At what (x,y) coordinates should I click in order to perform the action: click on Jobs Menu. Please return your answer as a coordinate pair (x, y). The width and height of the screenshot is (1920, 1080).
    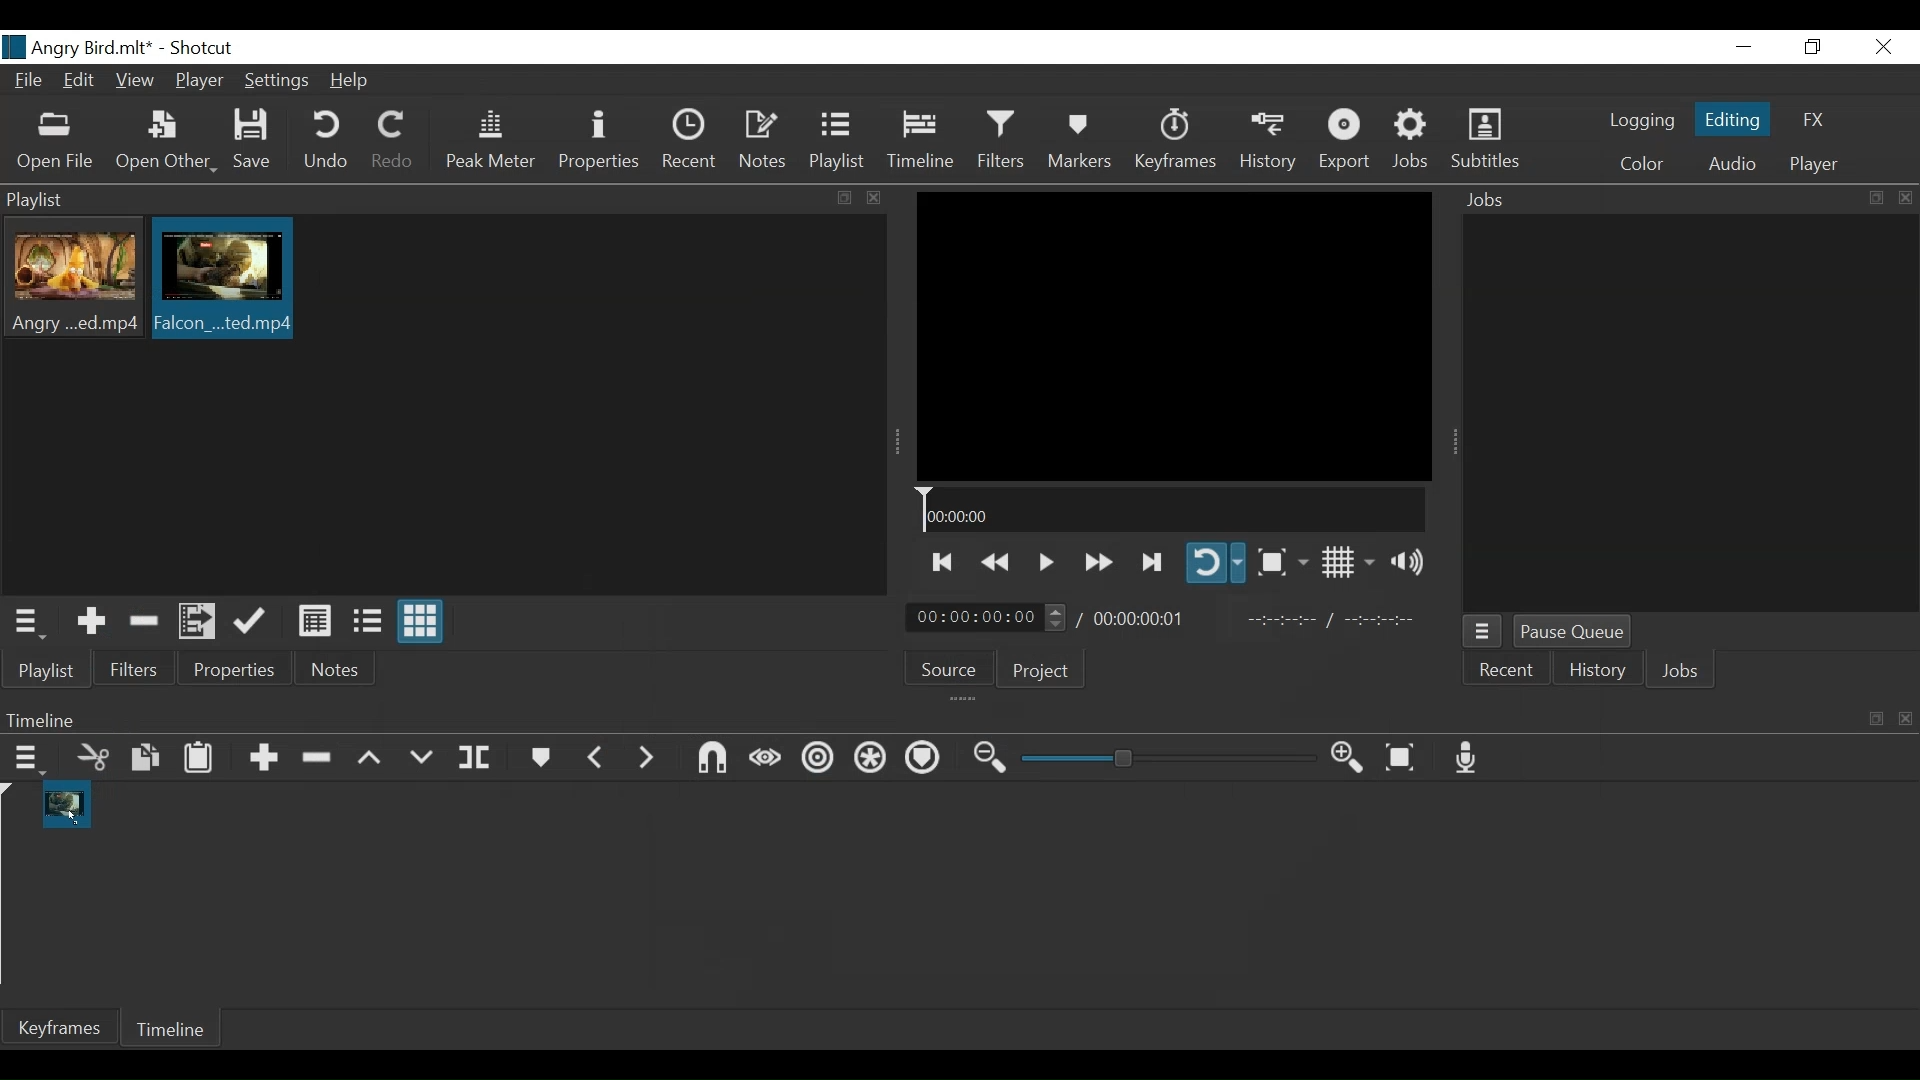
    Looking at the image, I should click on (1480, 633).